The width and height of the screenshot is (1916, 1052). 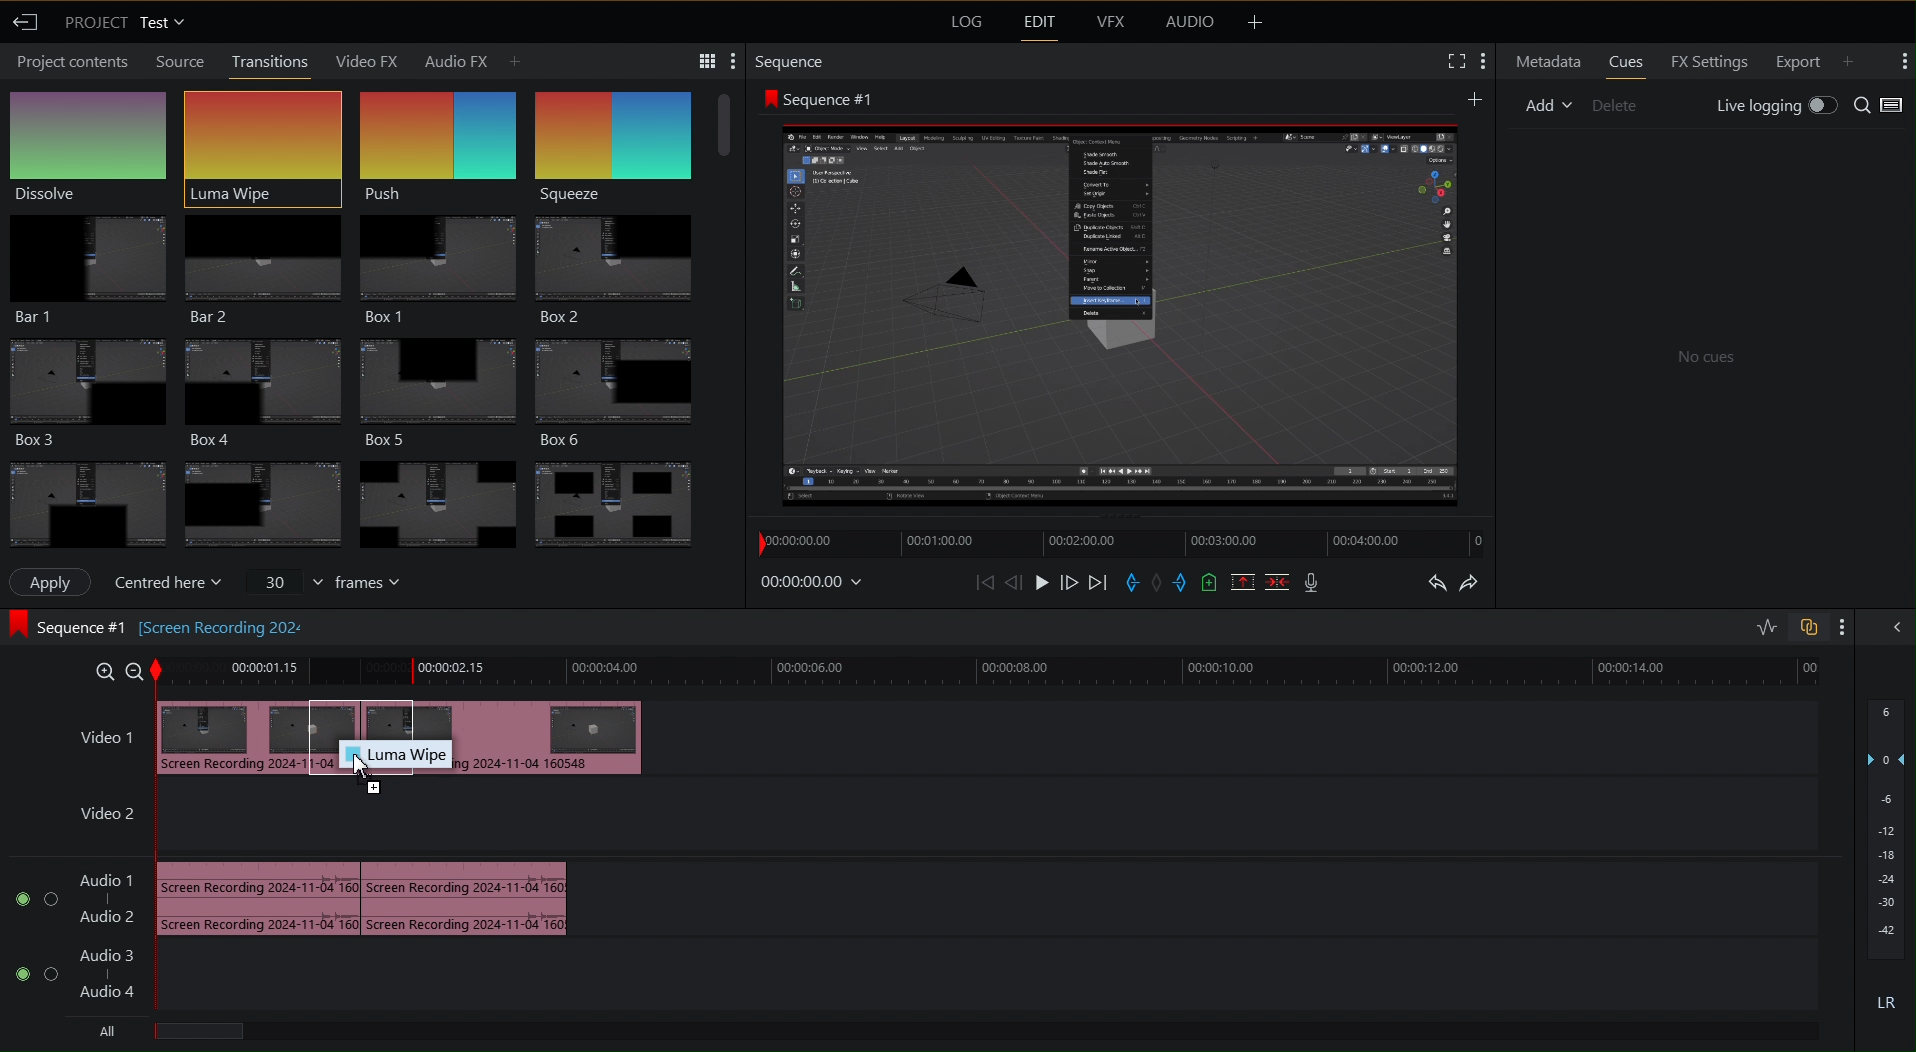 I want to click on FX Settings, so click(x=1710, y=62).